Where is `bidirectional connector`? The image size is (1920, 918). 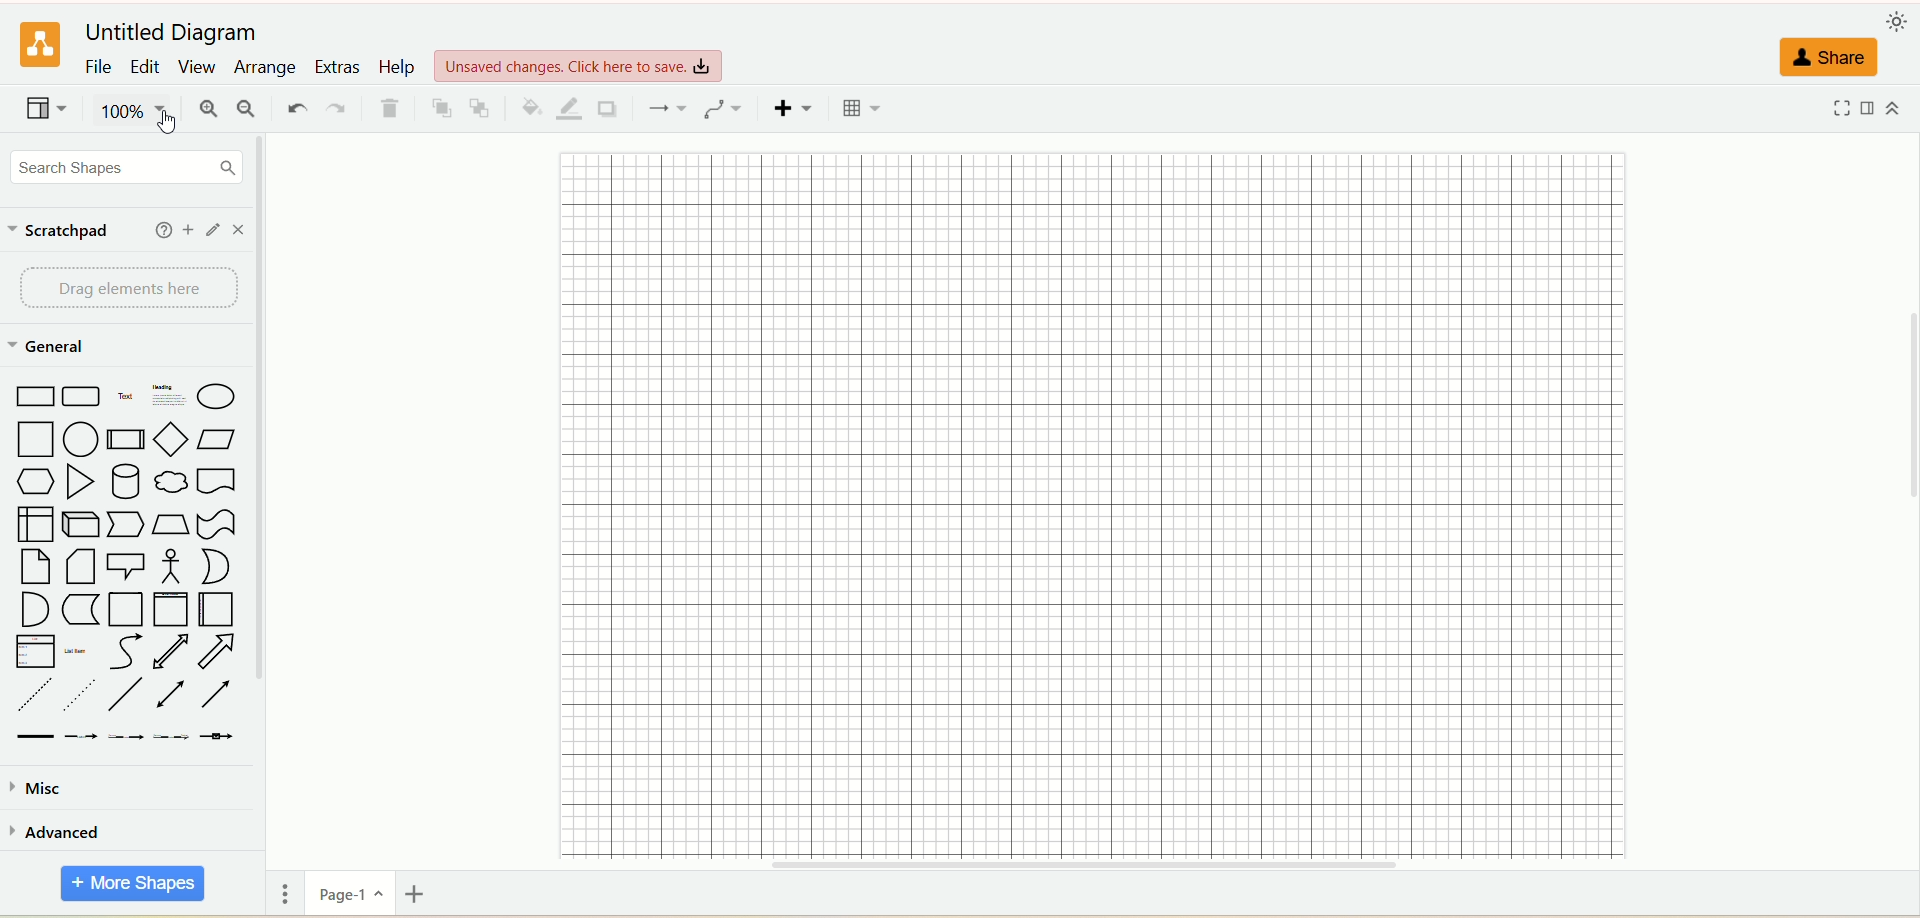
bidirectional connector is located at coordinates (171, 695).